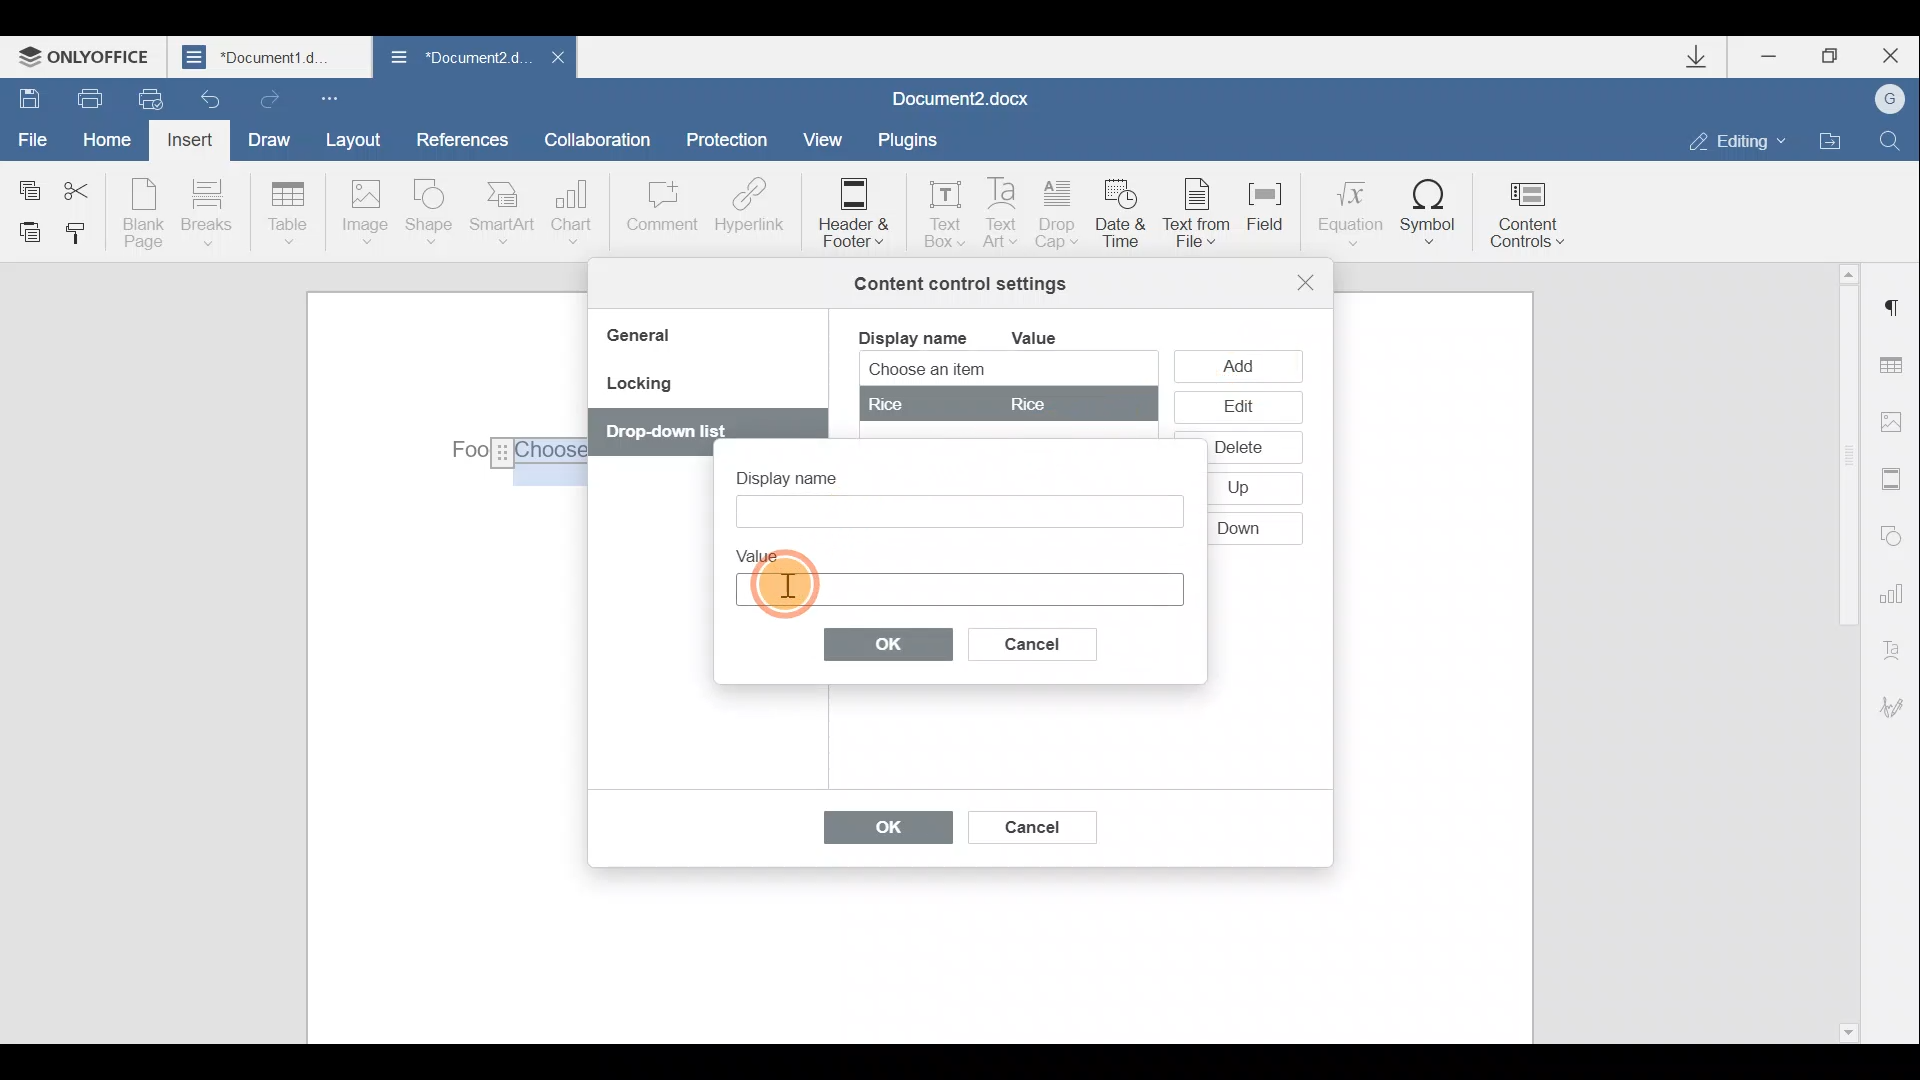  I want to click on Document2 d.., so click(458, 61).